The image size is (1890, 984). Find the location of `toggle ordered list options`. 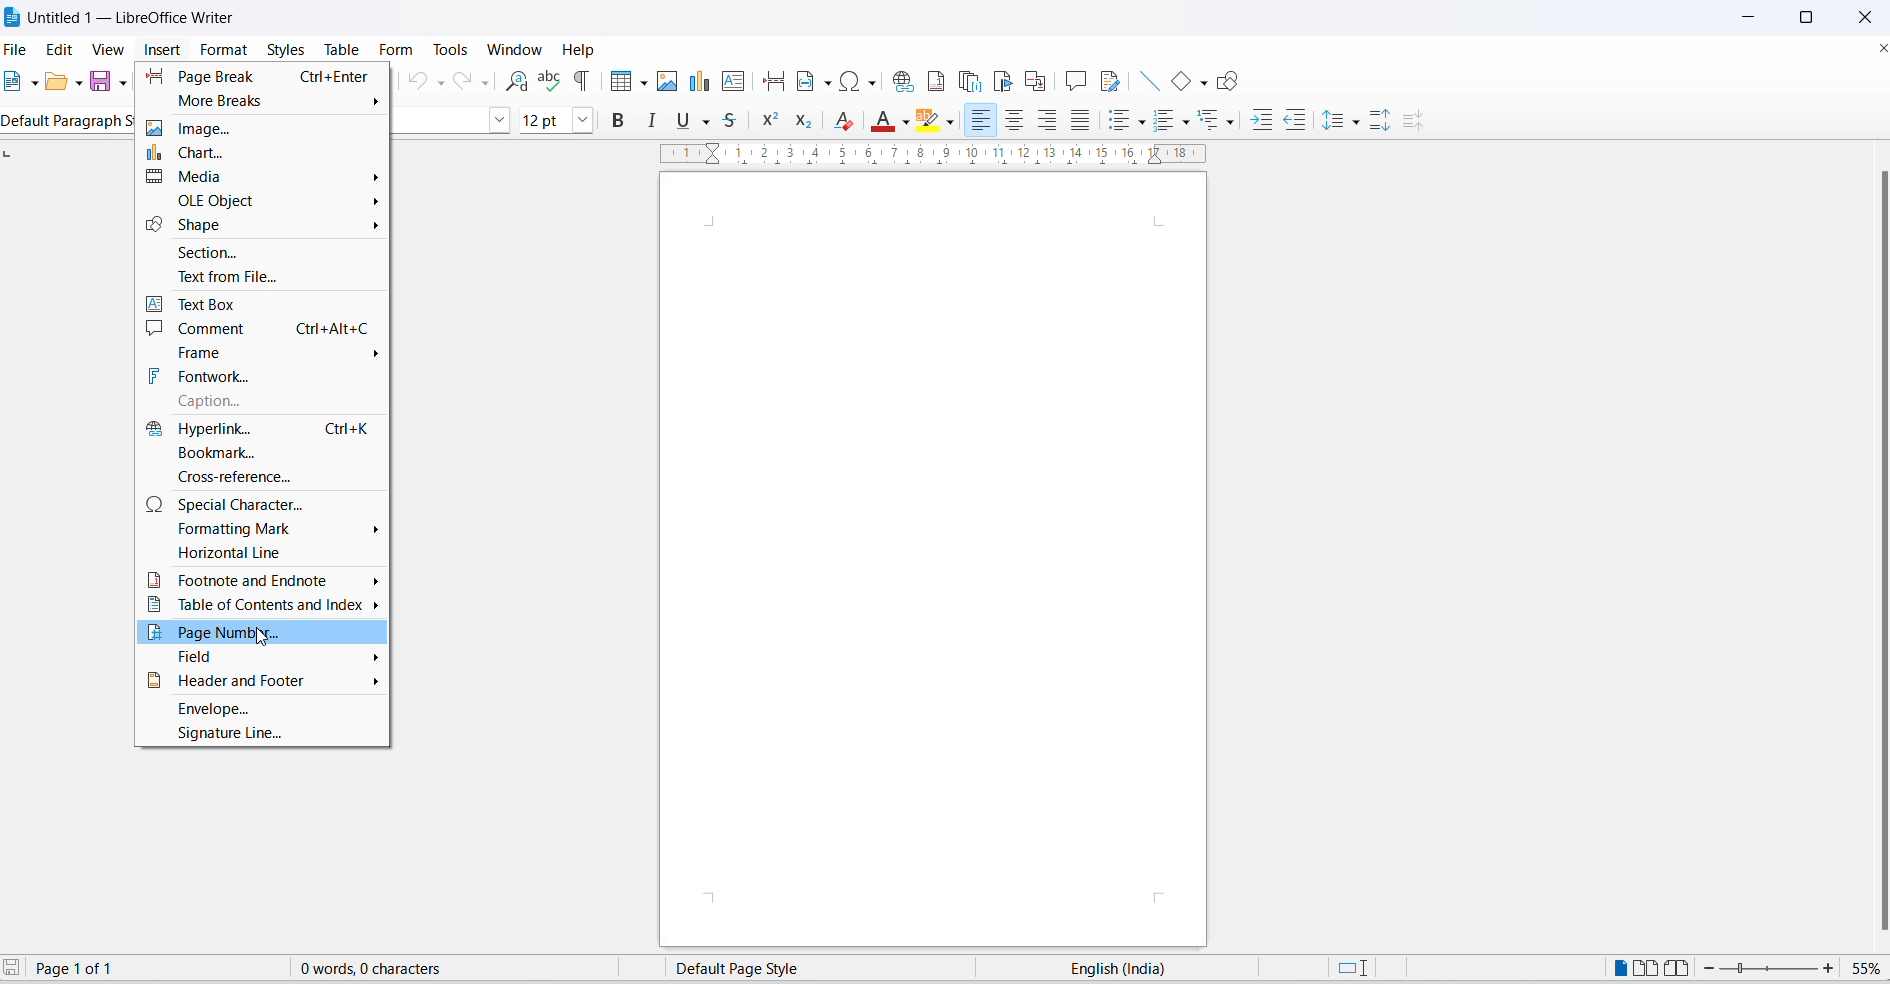

toggle ordered list options is located at coordinates (1185, 122).